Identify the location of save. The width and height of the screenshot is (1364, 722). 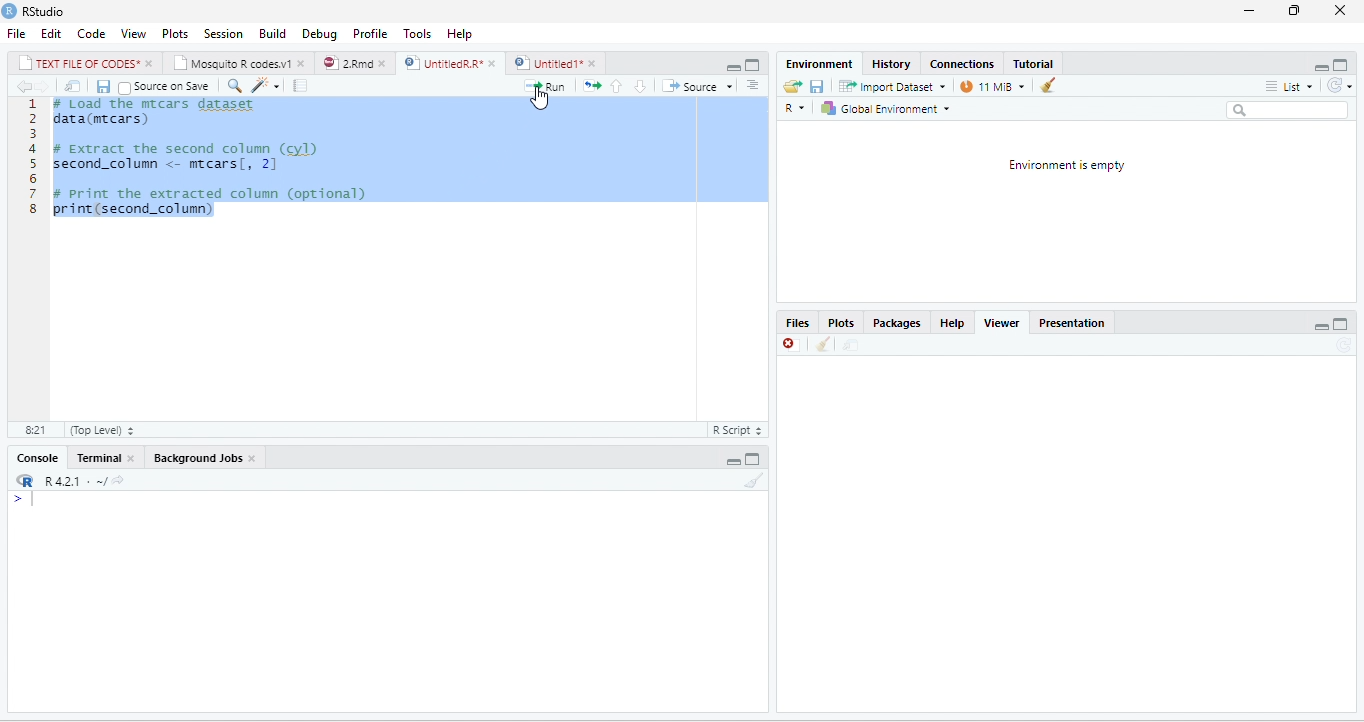
(101, 85).